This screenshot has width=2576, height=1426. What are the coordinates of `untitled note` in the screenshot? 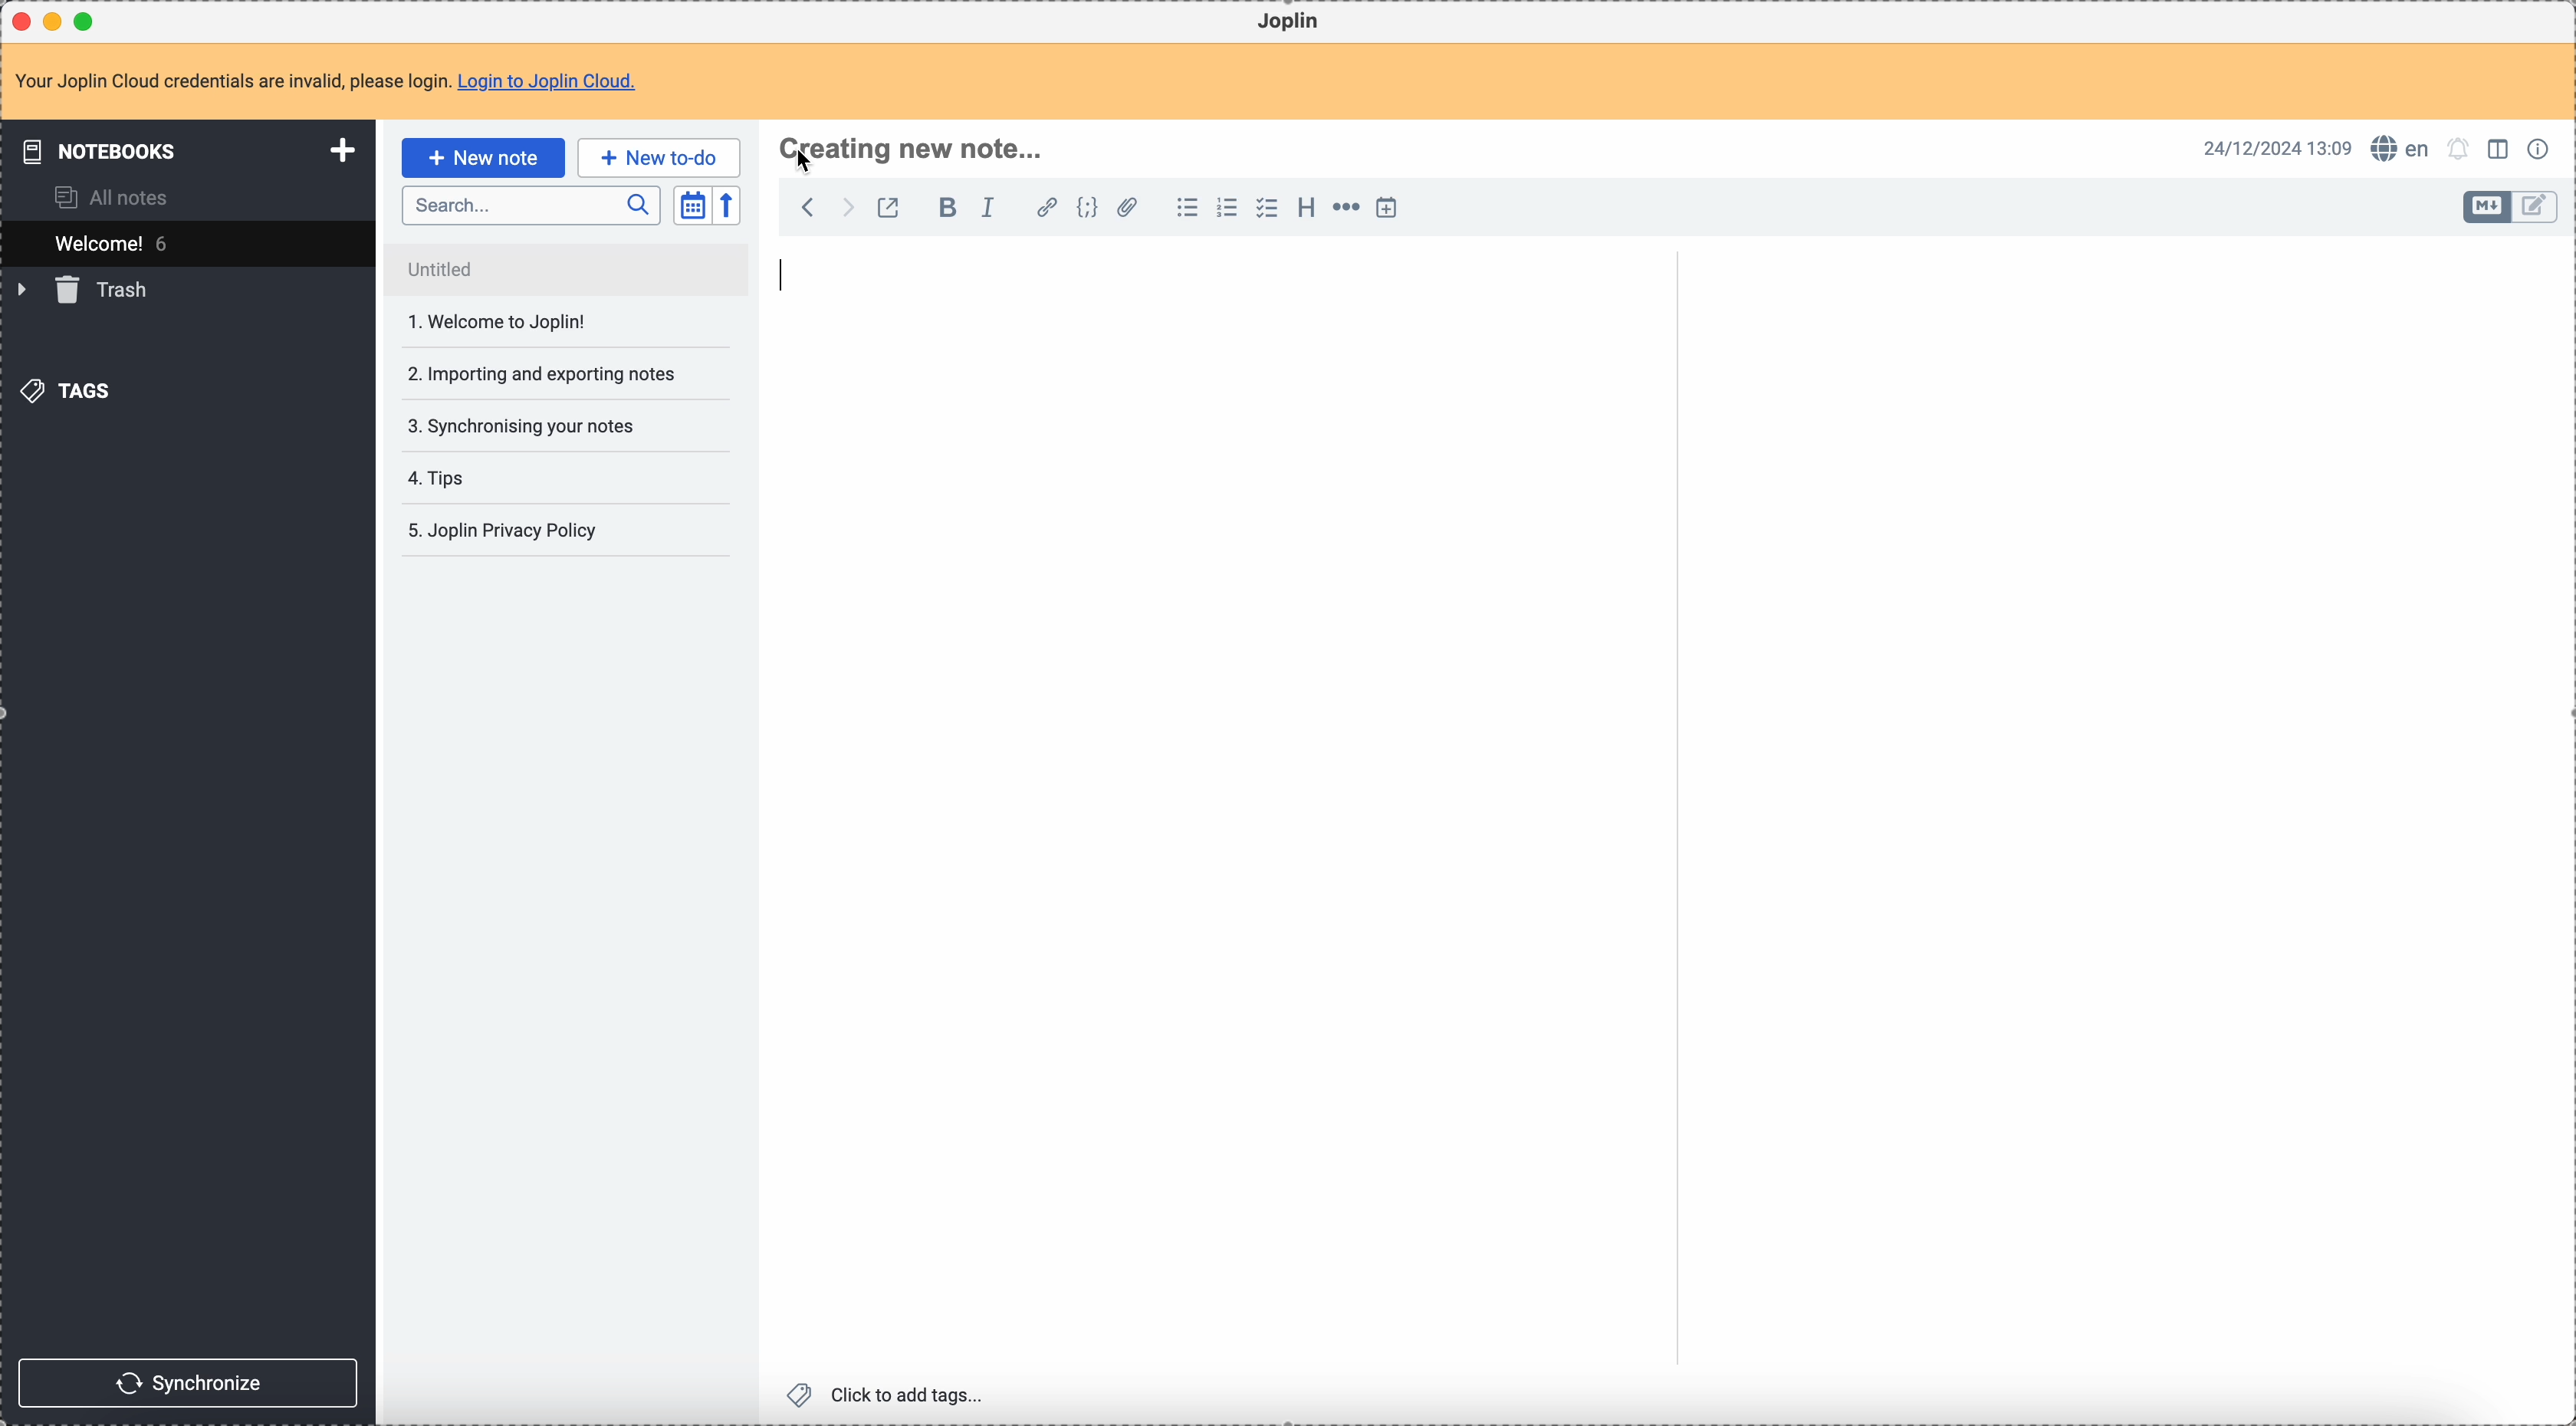 It's located at (567, 268).